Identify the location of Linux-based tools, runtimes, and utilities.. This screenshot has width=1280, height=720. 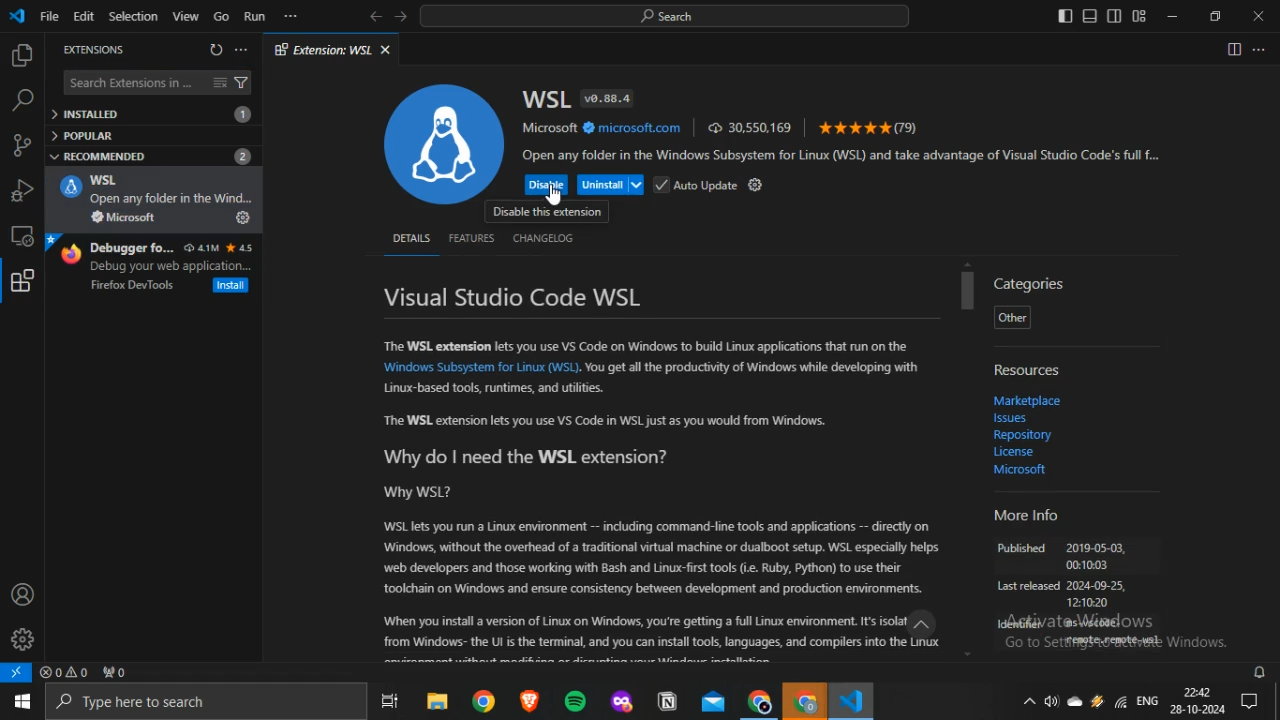
(494, 388).